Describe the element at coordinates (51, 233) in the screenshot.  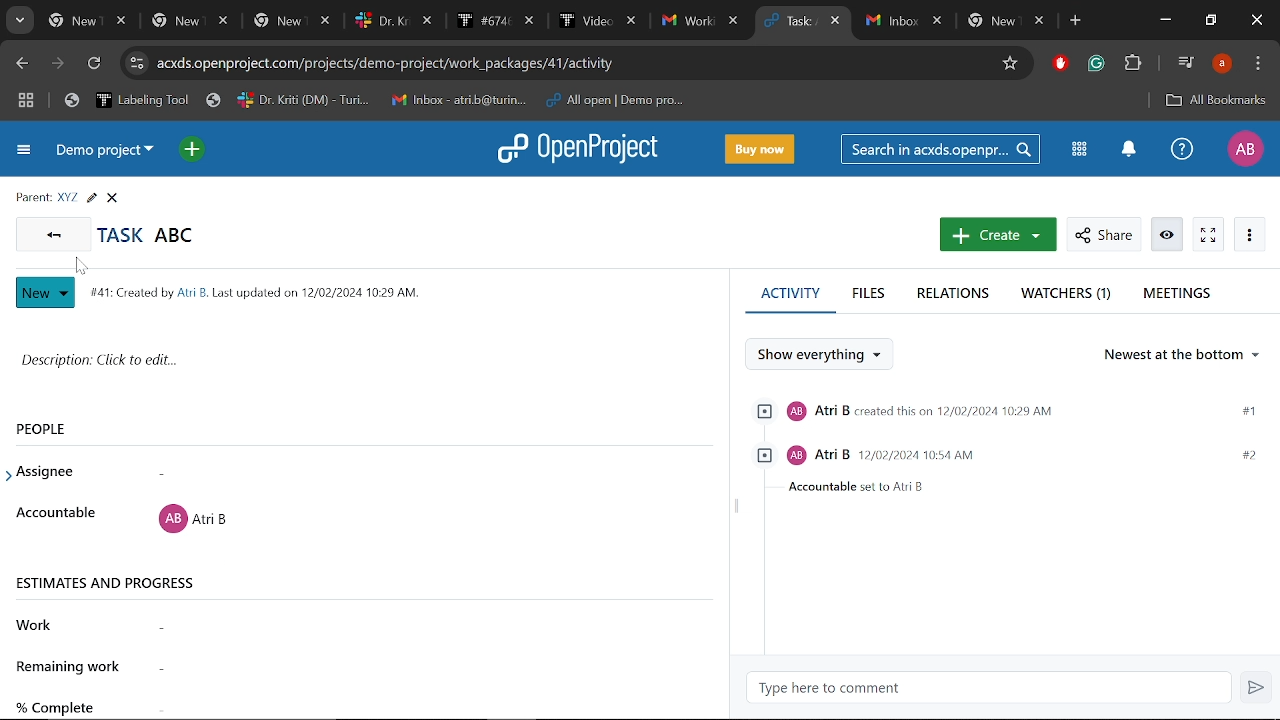
I see `Go back` at that location.